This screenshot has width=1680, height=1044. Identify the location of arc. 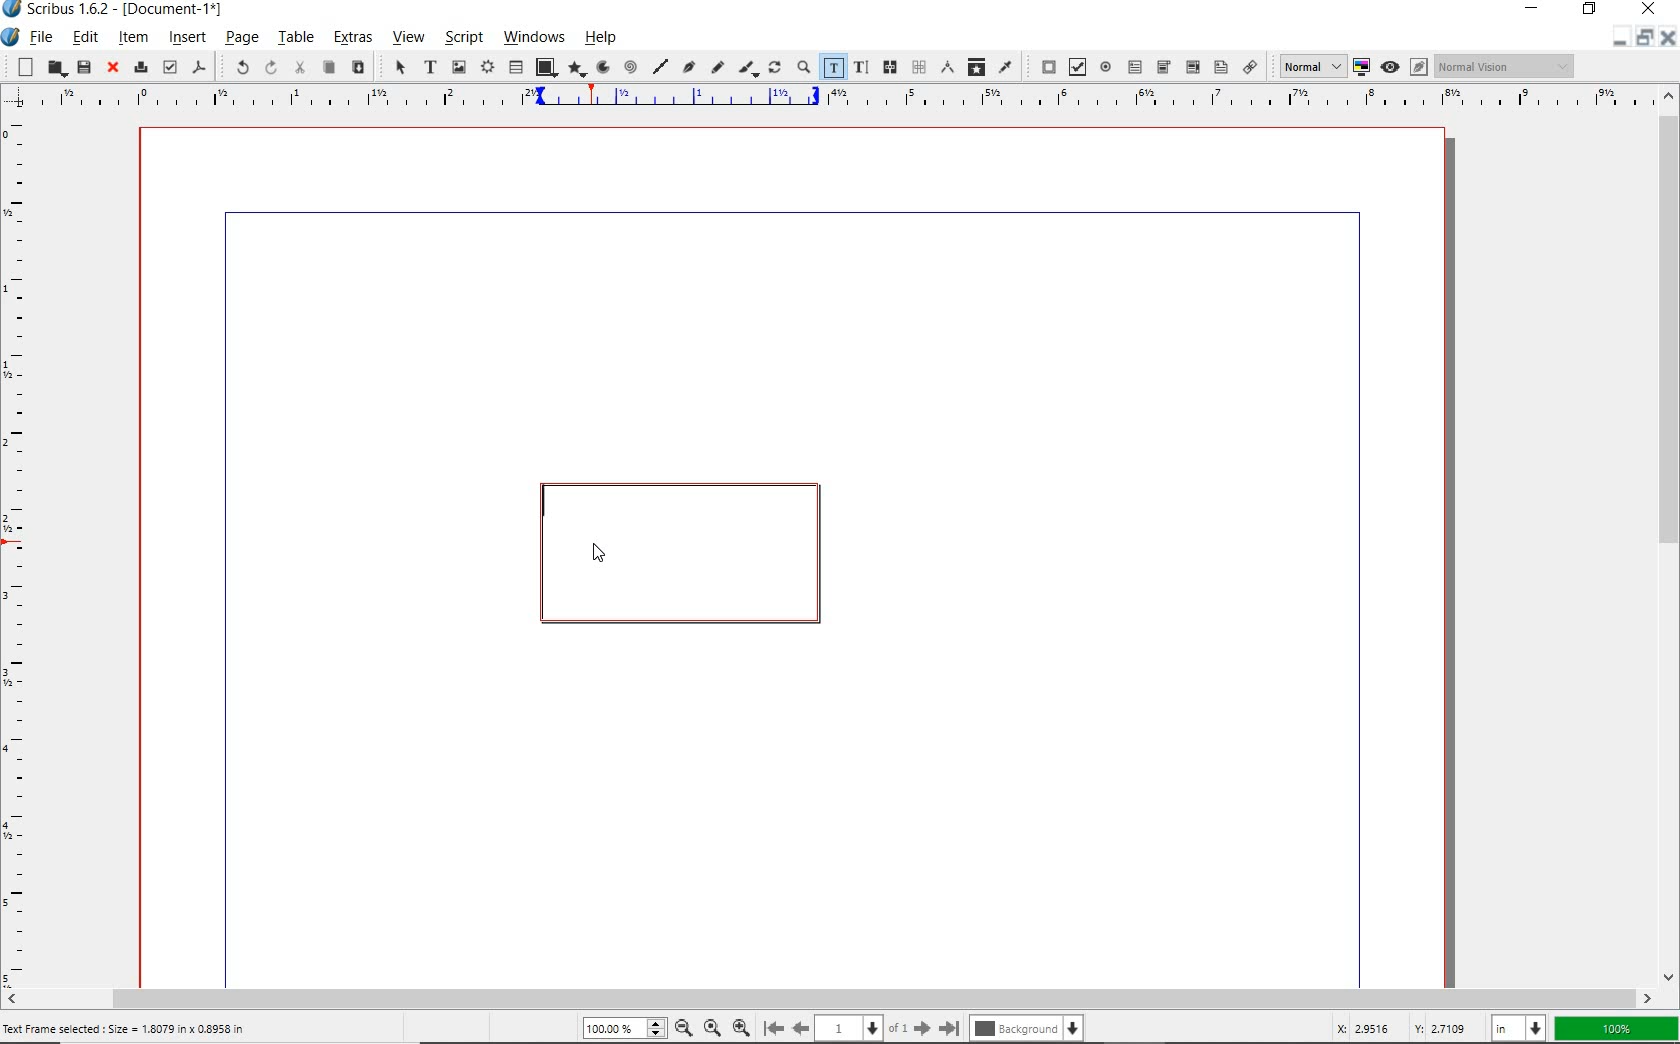
(604, 67).